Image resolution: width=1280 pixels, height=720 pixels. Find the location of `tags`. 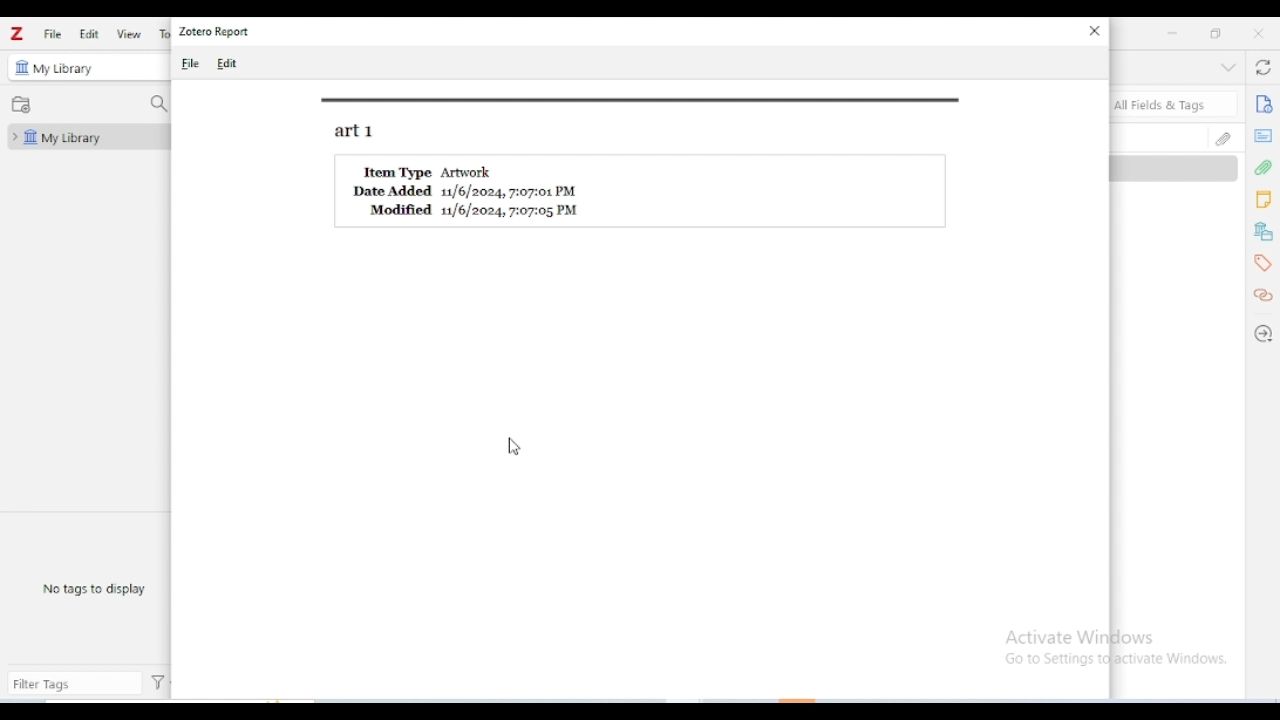

tags is located at coordinates (1265, 264).